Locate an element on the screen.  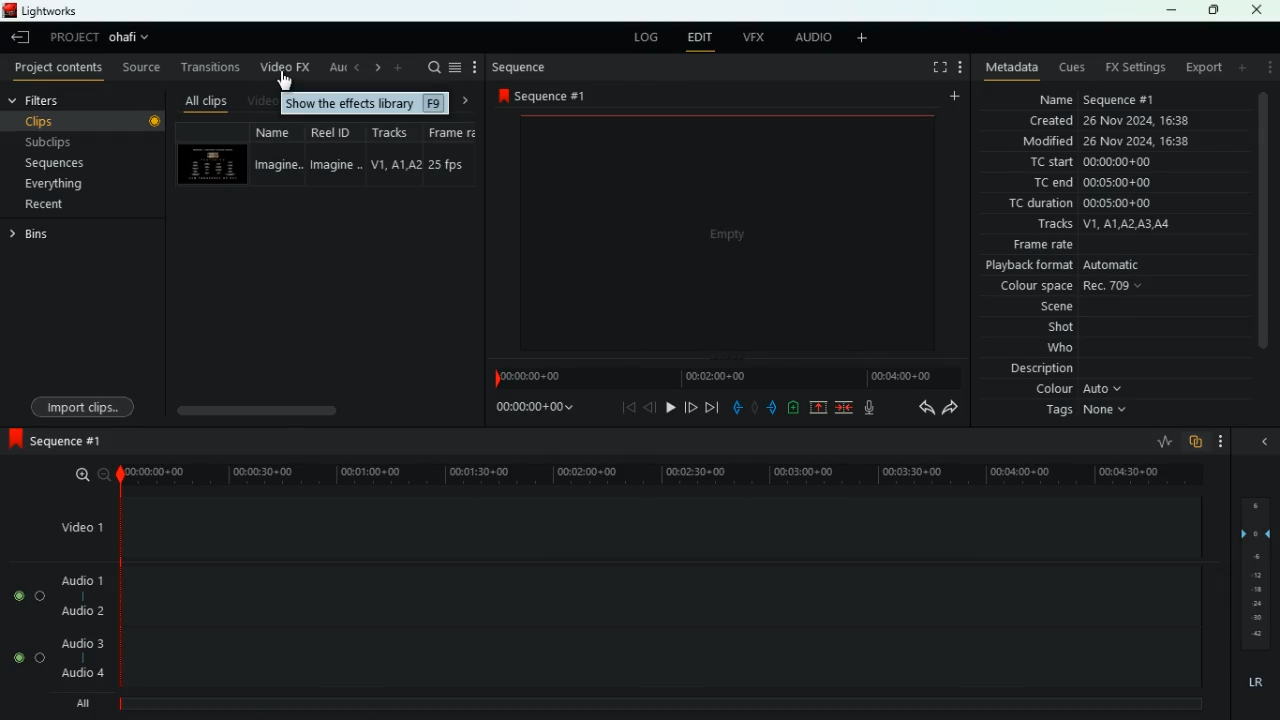
layers is located at coordinates (1254, 575).